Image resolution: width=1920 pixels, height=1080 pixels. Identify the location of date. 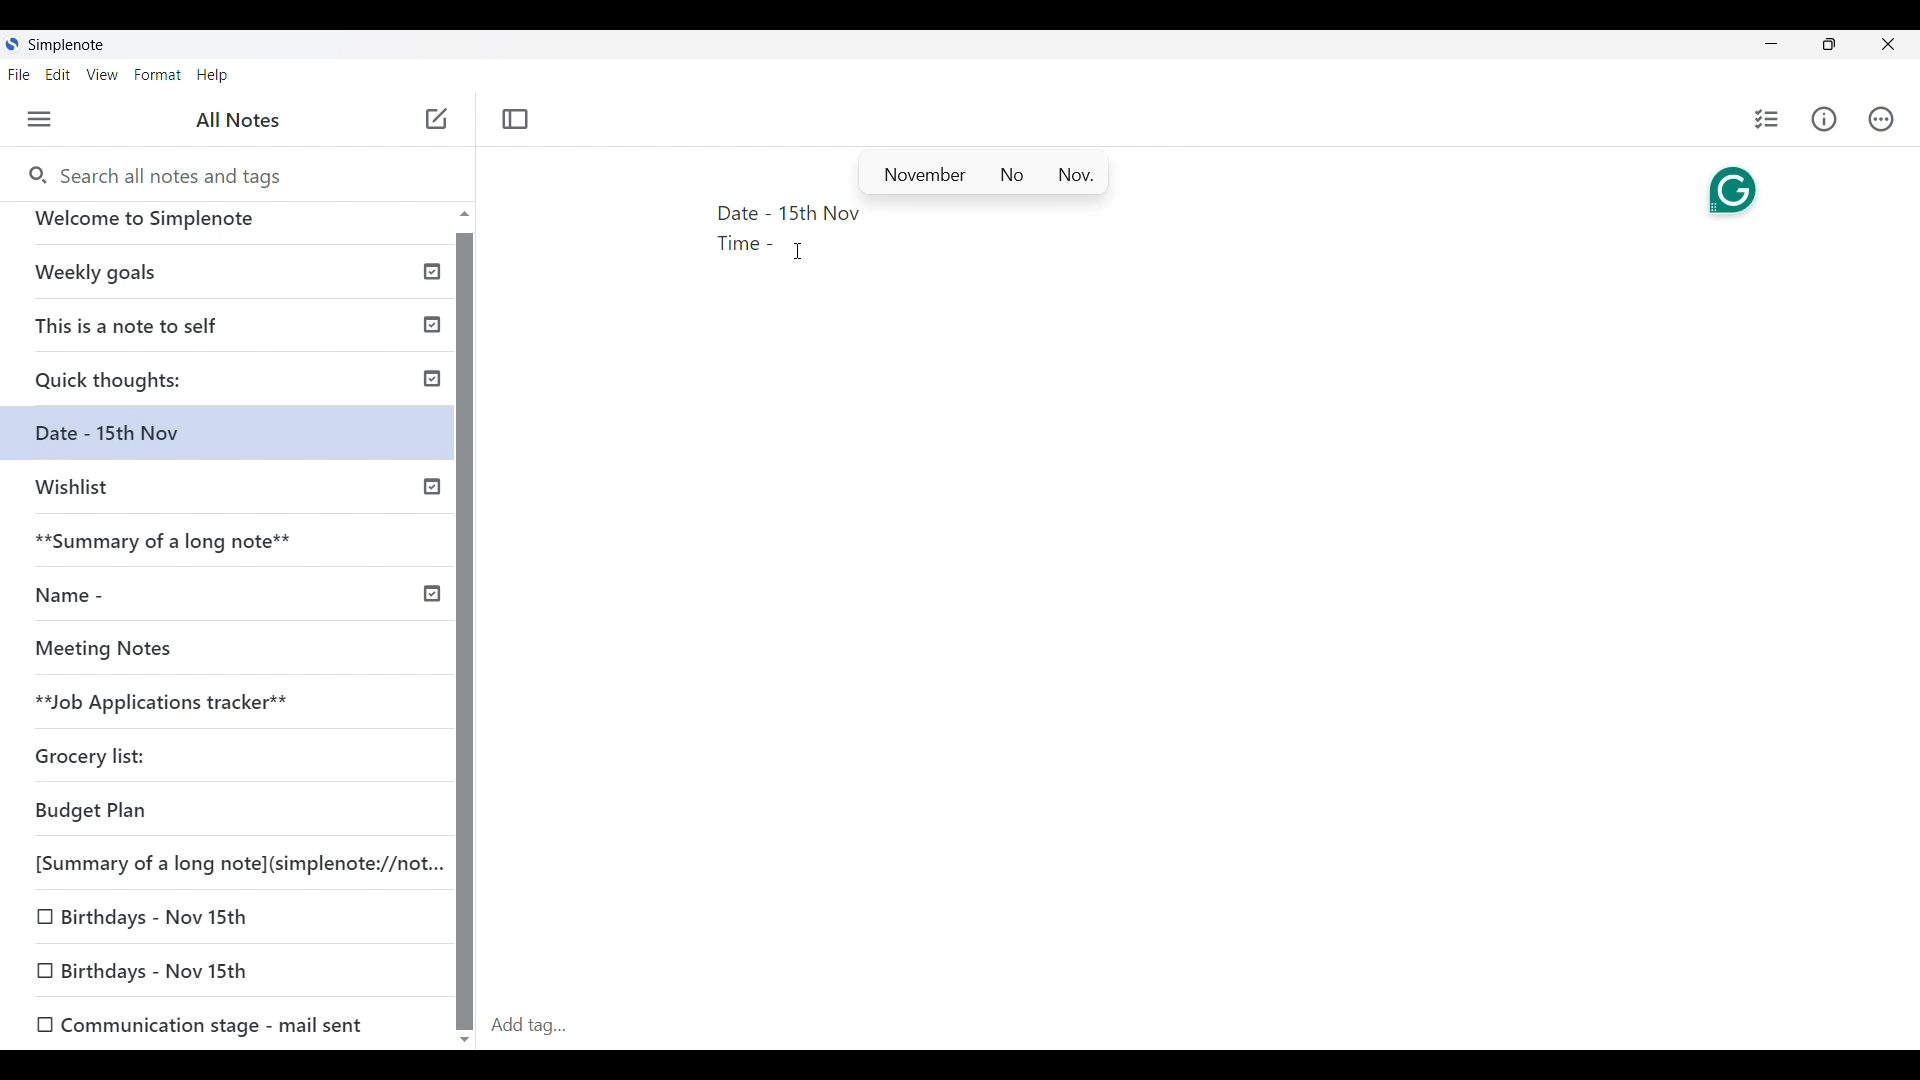
(214, 812).